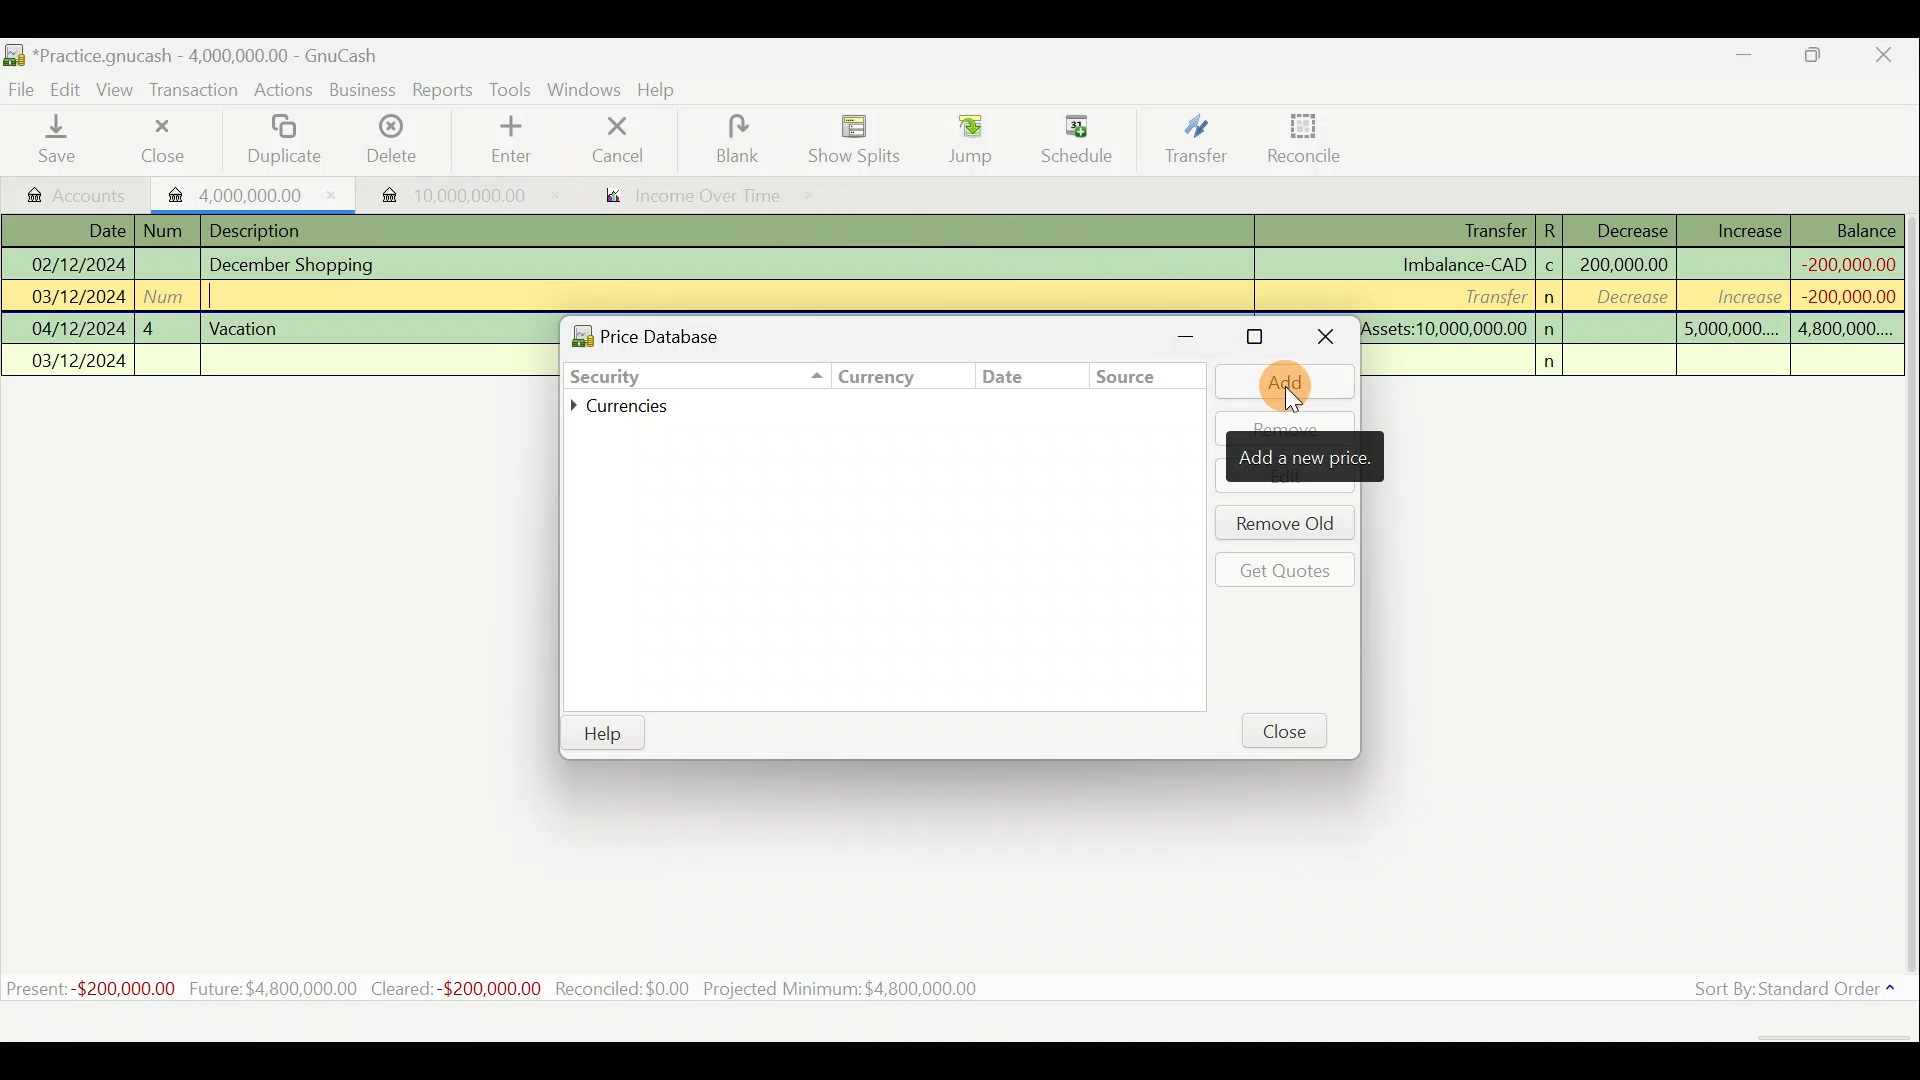 The width and height of the screenshot is (1920, 1080). What do you see at coordinates (441, 190) in the screenshot?
I see `Imported transaction` at bounding box center [441, 190].